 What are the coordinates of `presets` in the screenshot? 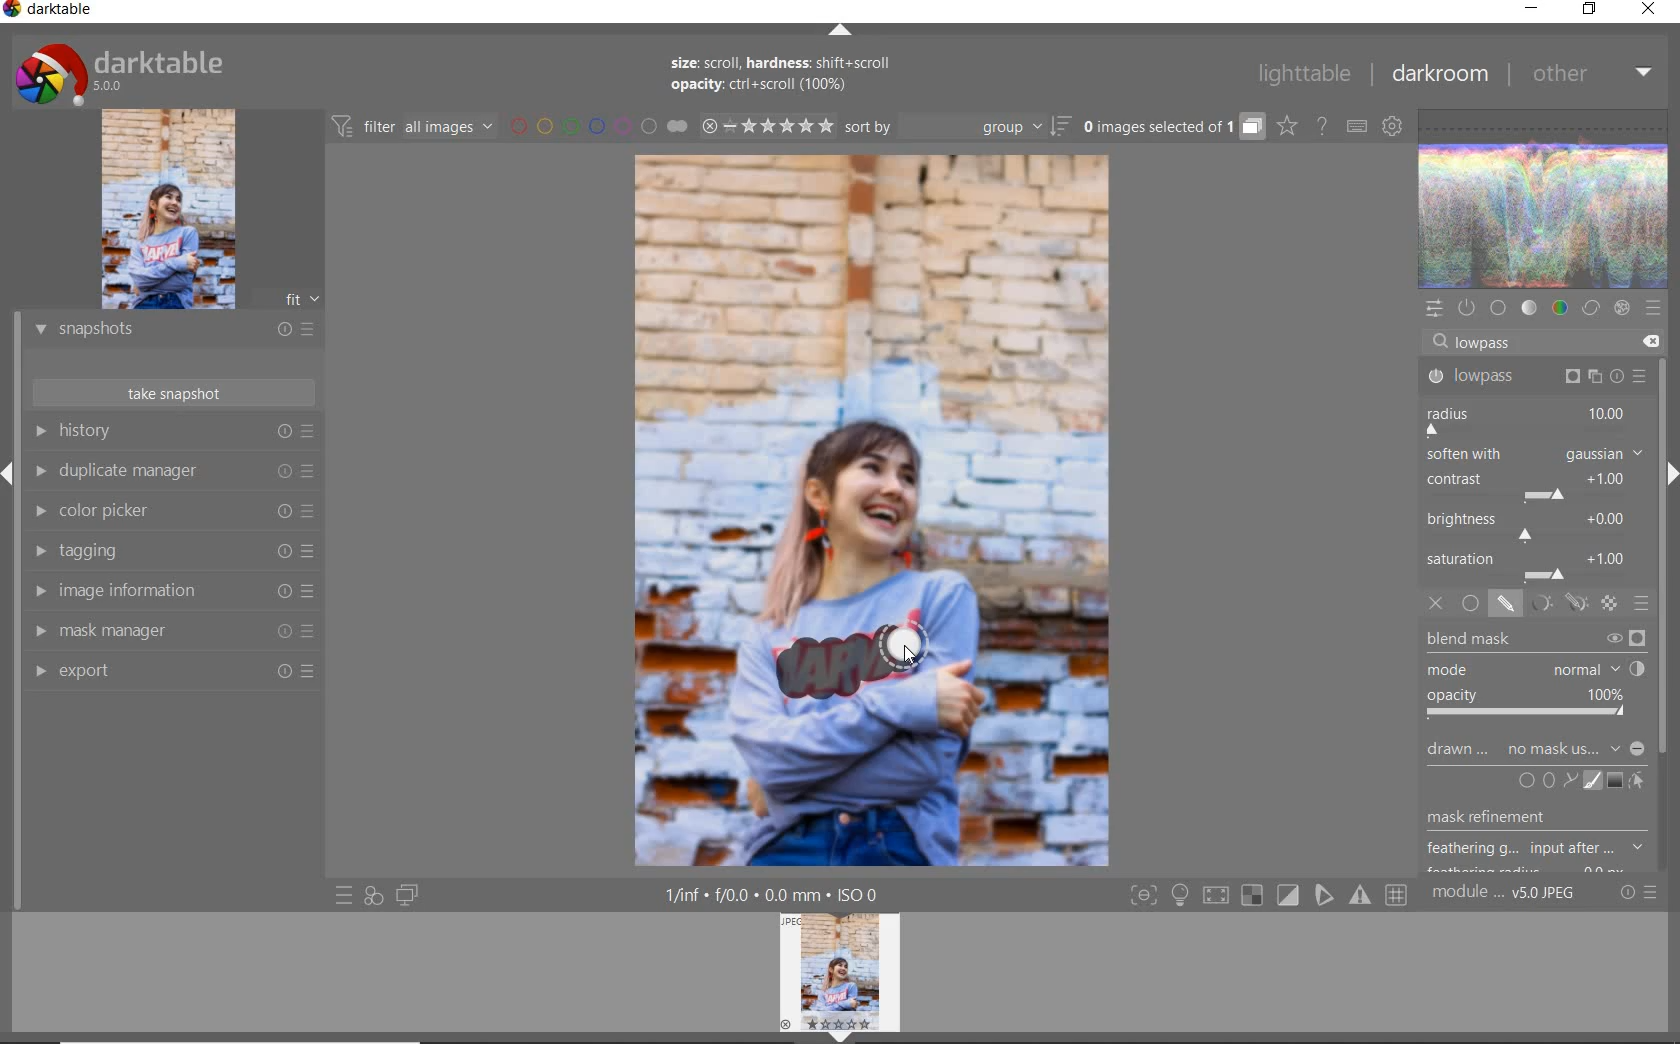 It's located at (1653, 308).